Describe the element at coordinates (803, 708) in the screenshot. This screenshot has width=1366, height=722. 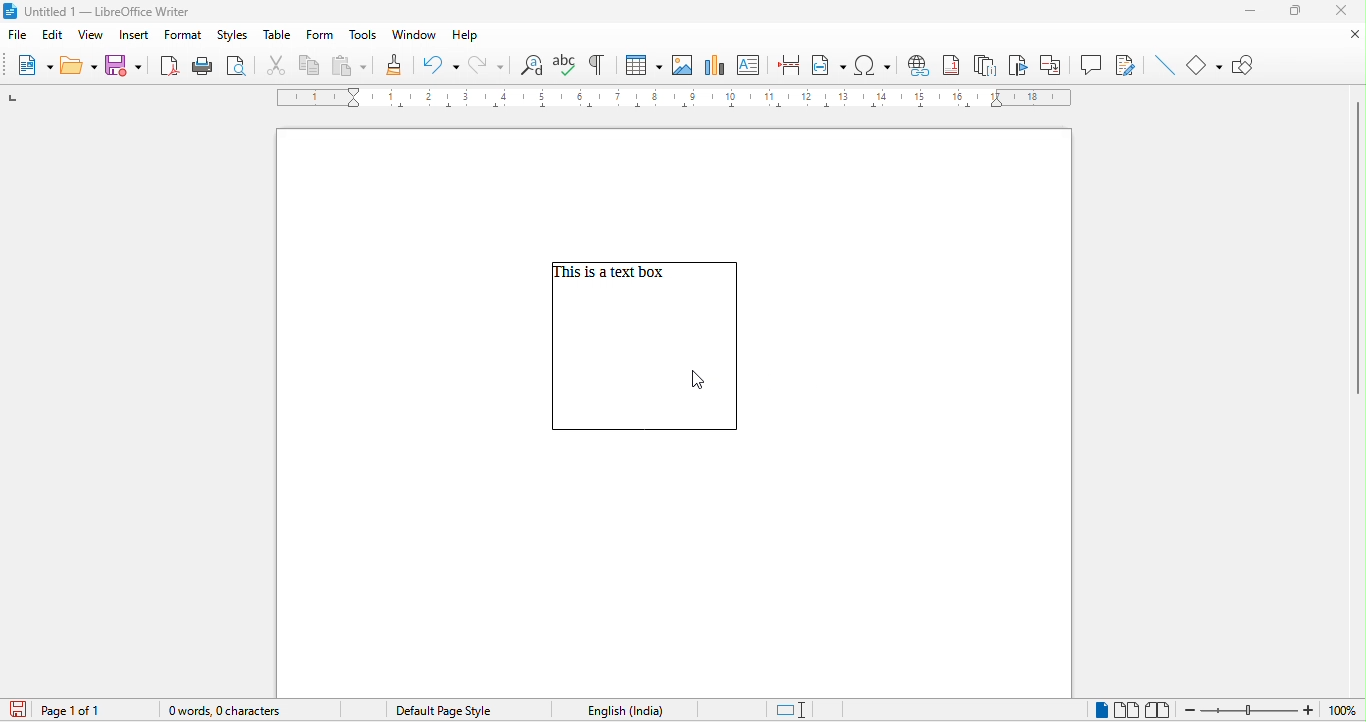
I see `standard selection` at that location.